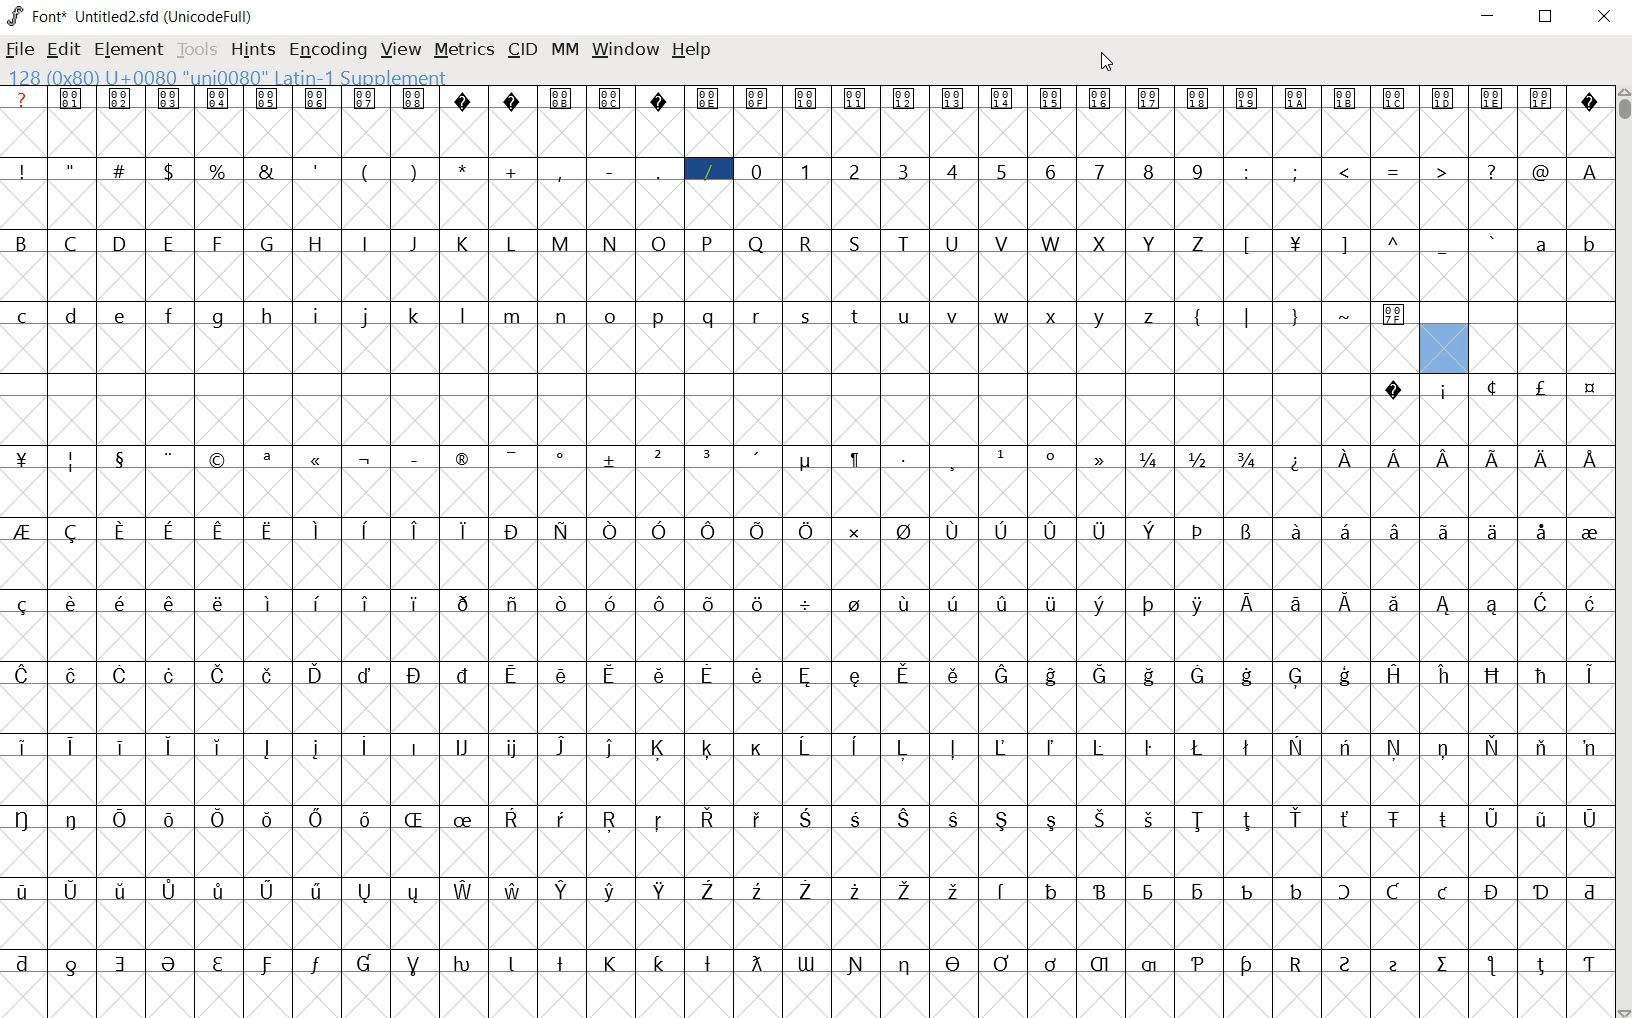 This screenshot has width=1632, height=1018. What do you see at coordinates (952, 747) in the screenshot?
I see `glyph` at bounding box center [952, 747].